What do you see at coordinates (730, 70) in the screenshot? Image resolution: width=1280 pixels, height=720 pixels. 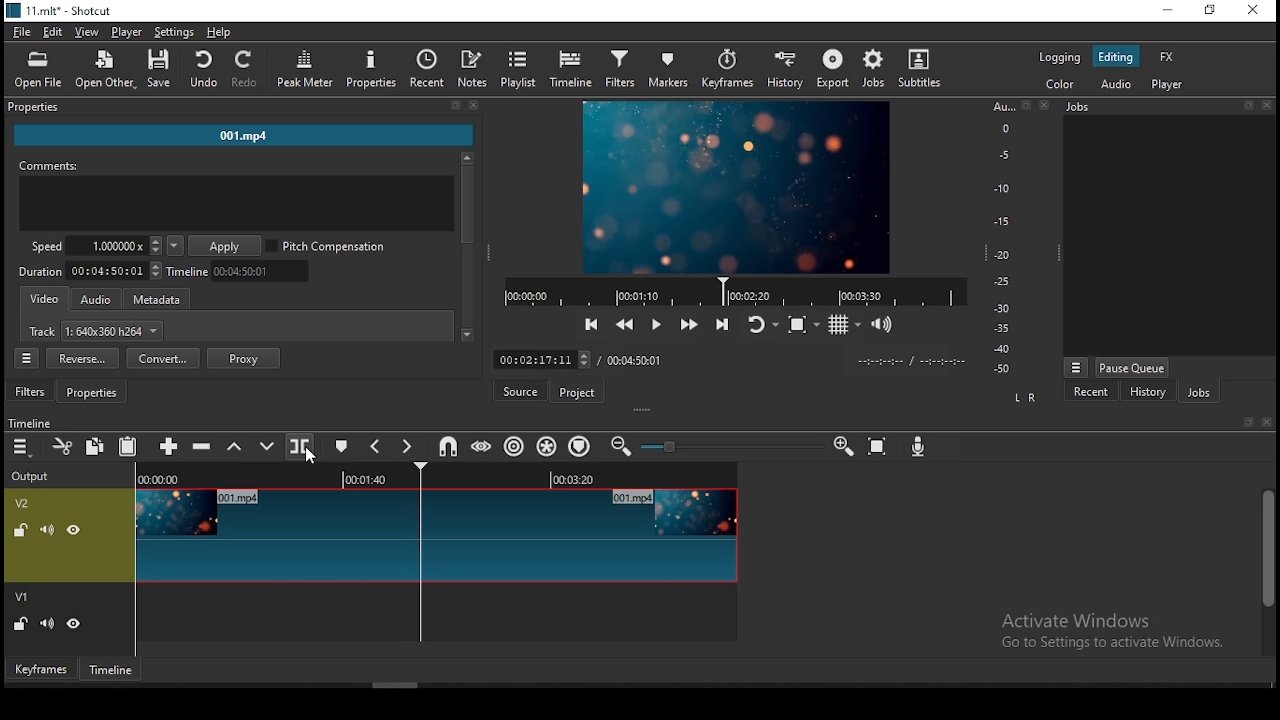 I see `keyframes` at bounding box center [730, 70].